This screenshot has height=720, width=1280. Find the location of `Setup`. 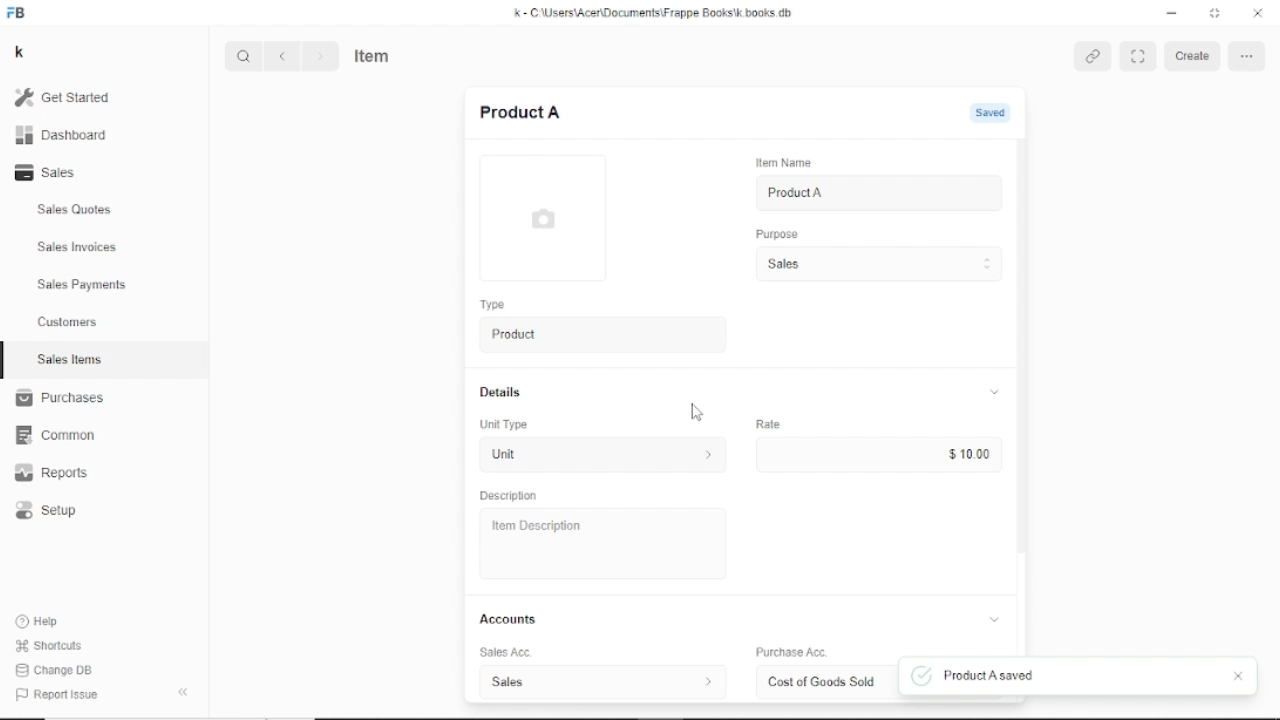

Setup is located at coordinates (47, 511).